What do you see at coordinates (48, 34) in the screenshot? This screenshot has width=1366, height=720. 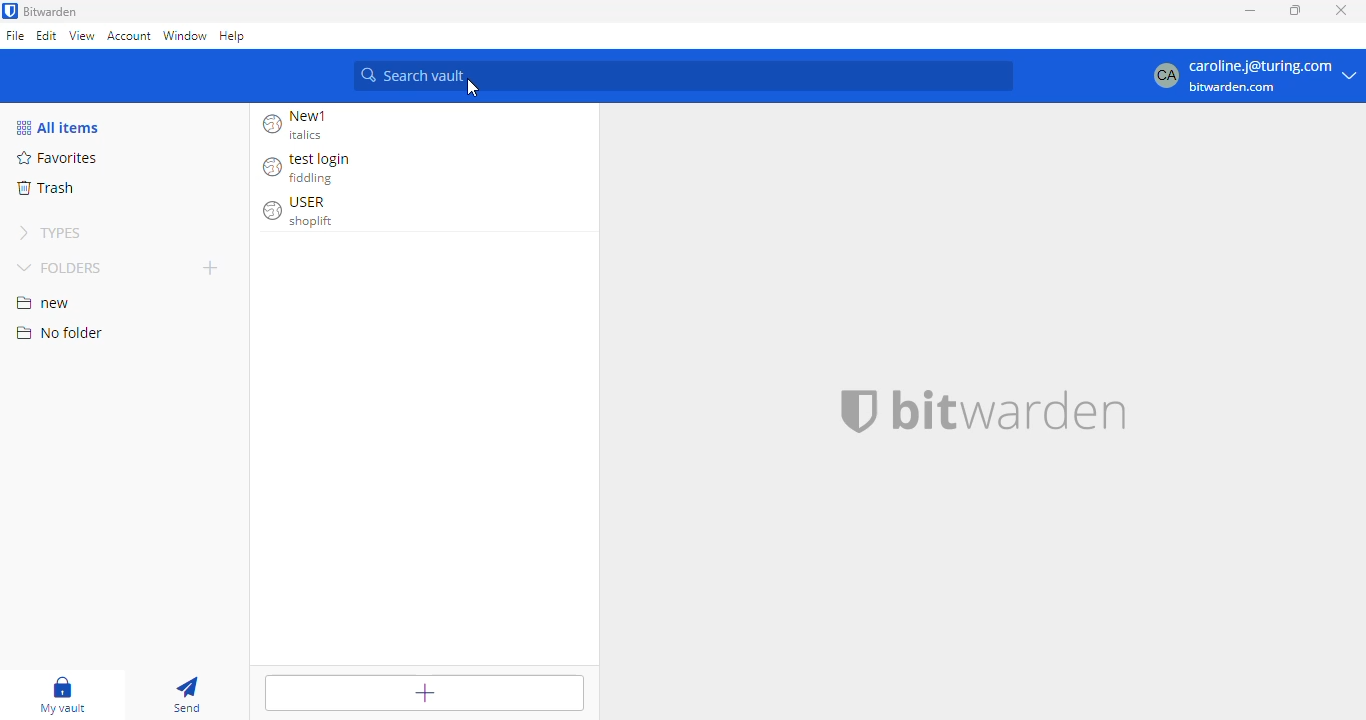 I see `edit` at bounding box center [48, 34].